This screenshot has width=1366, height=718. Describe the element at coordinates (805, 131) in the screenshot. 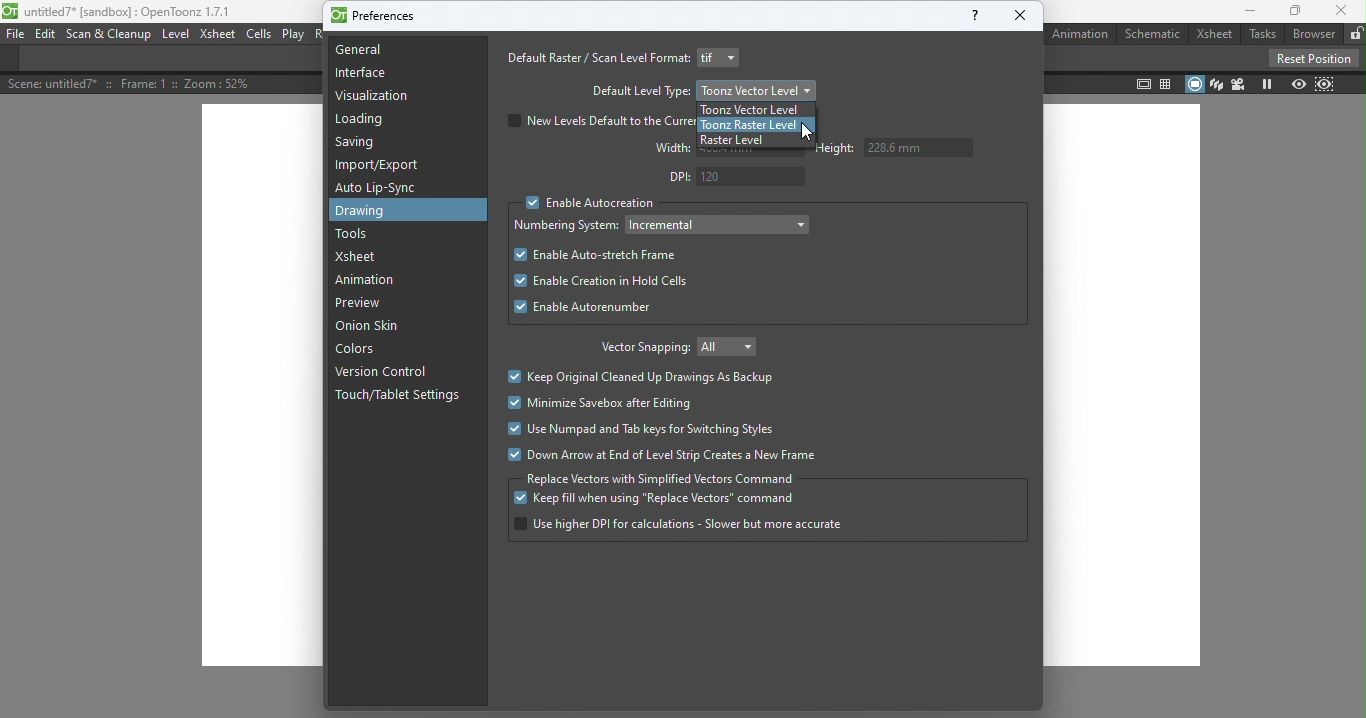

I see `cursor` at that location.